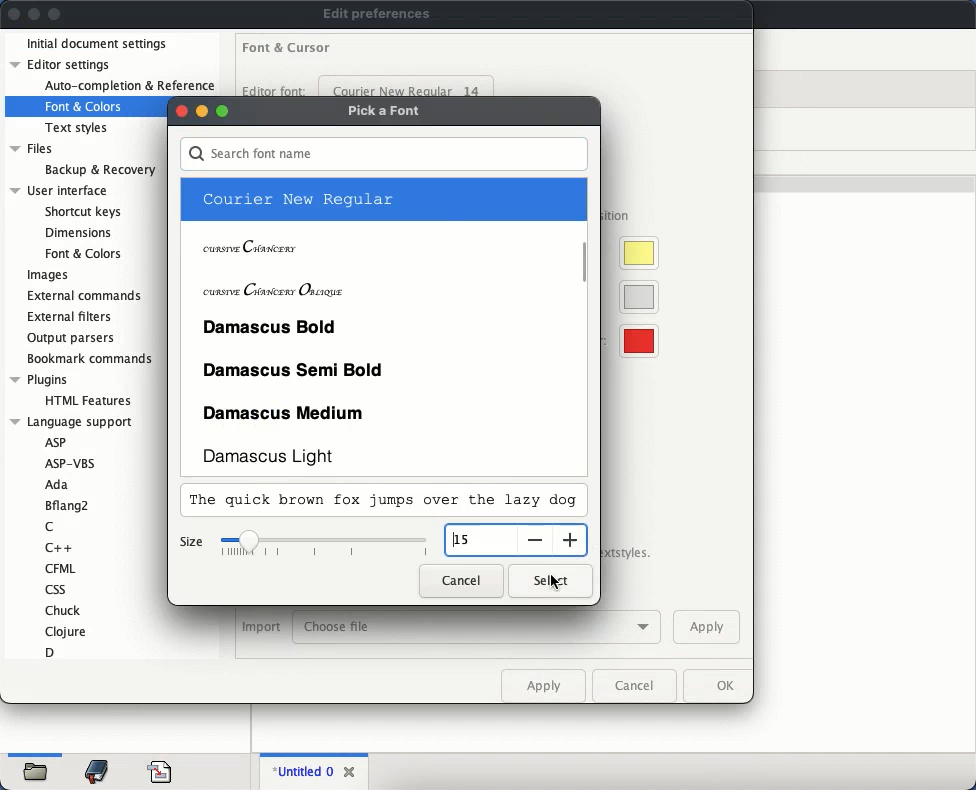  Describe the element at coordinates (78, 128) in the screenshot. I see `text styles` at that location.